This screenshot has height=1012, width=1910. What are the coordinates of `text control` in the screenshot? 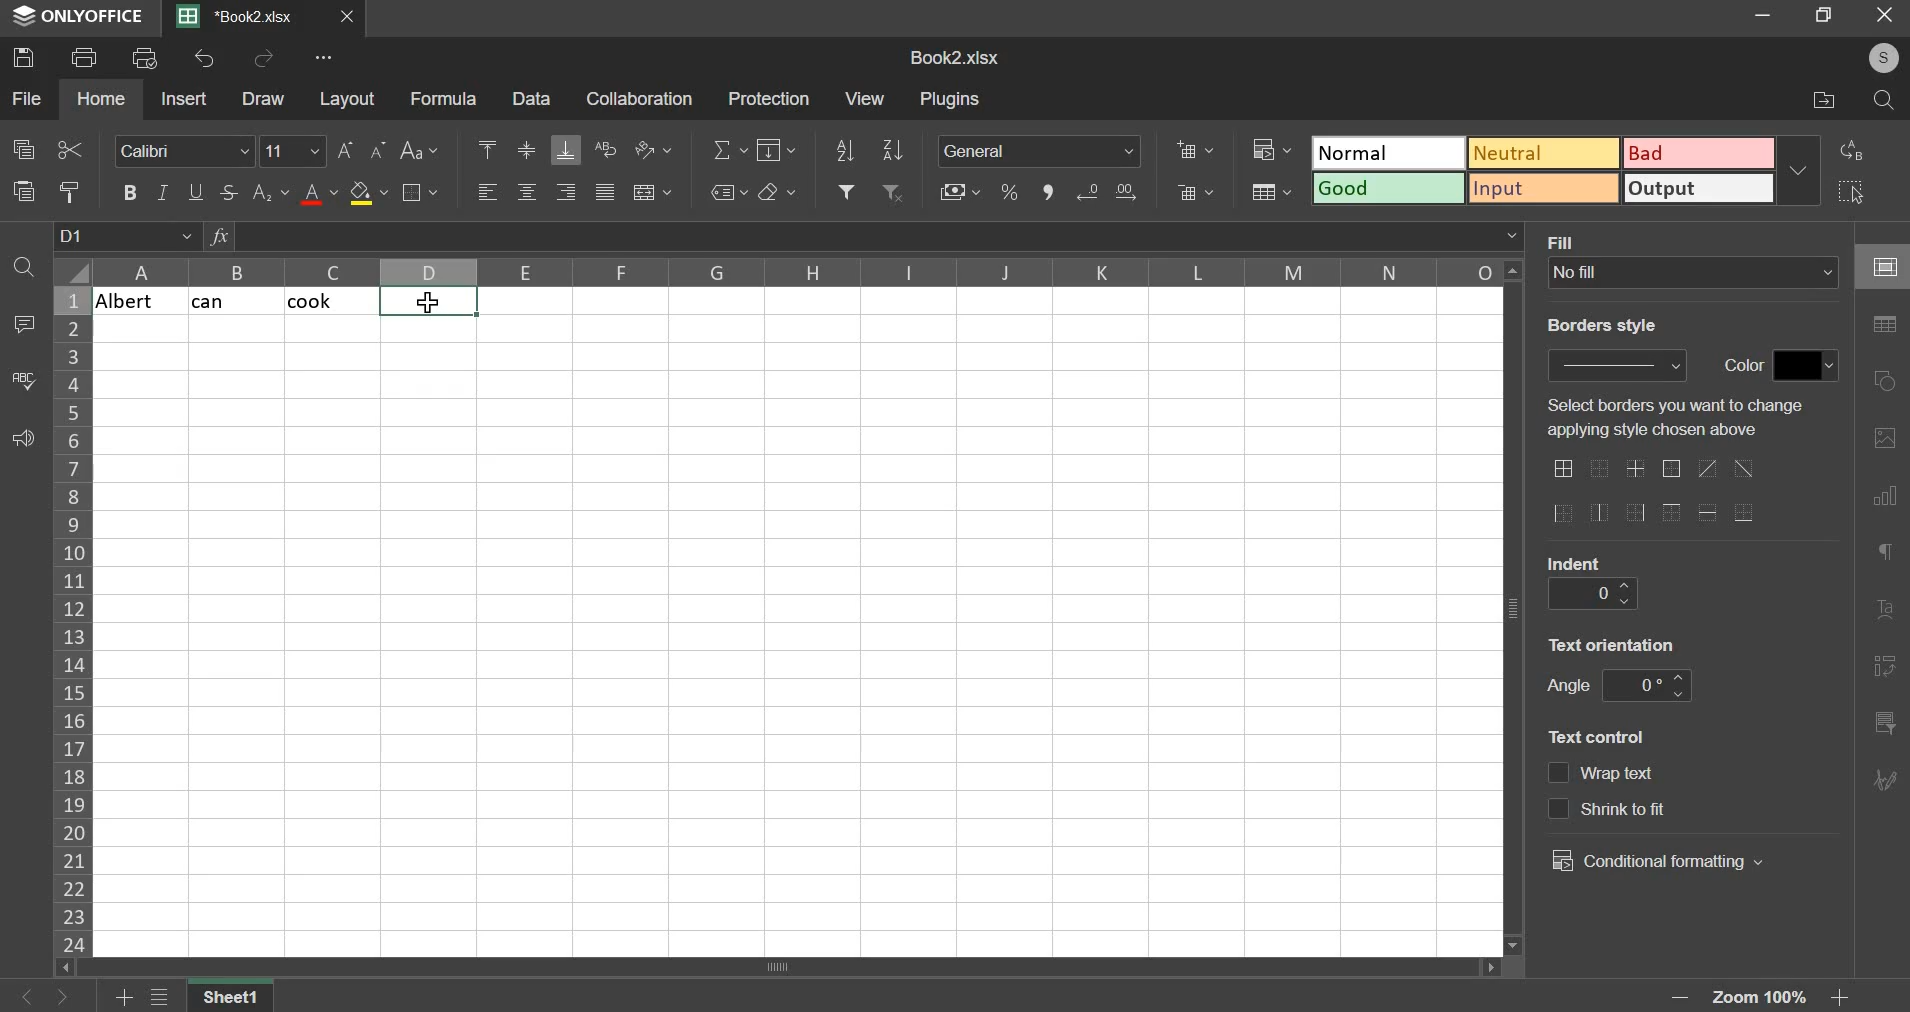 It's located at (1557, 791).